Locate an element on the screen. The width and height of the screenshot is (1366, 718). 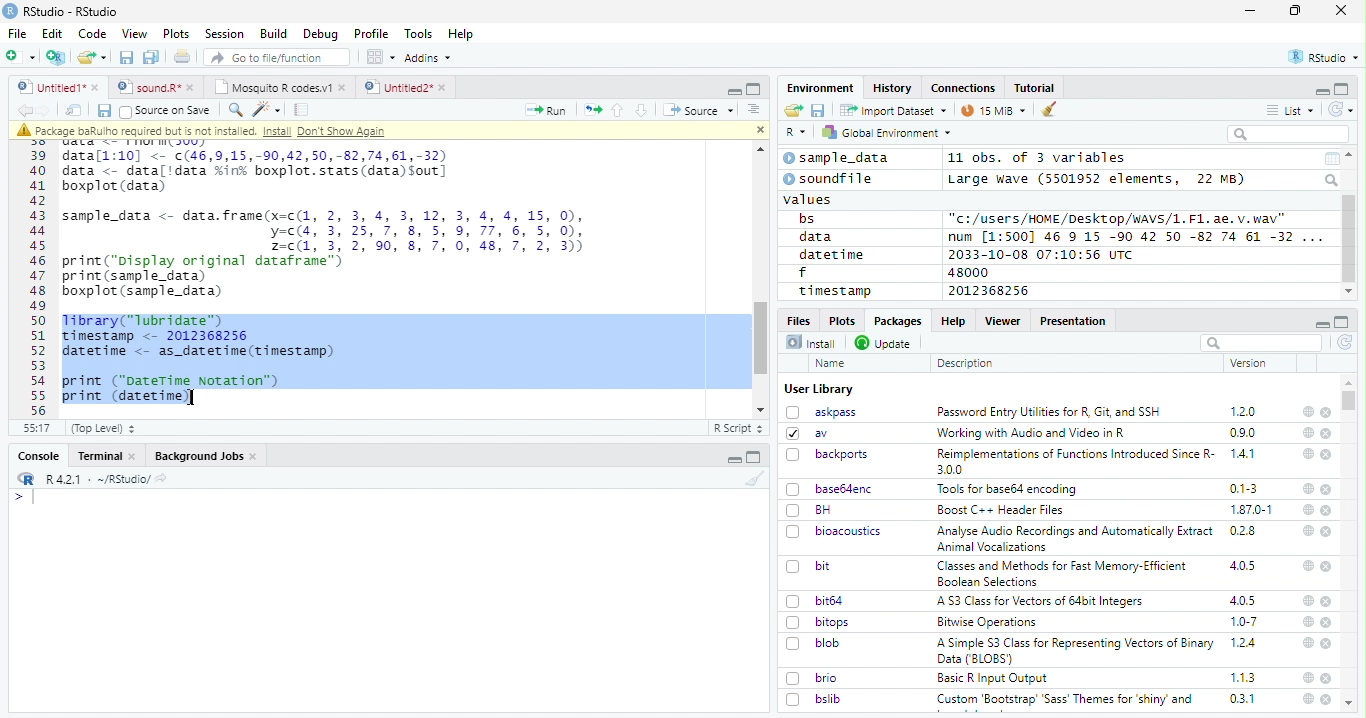
Source is located at coordinates (698, 112).